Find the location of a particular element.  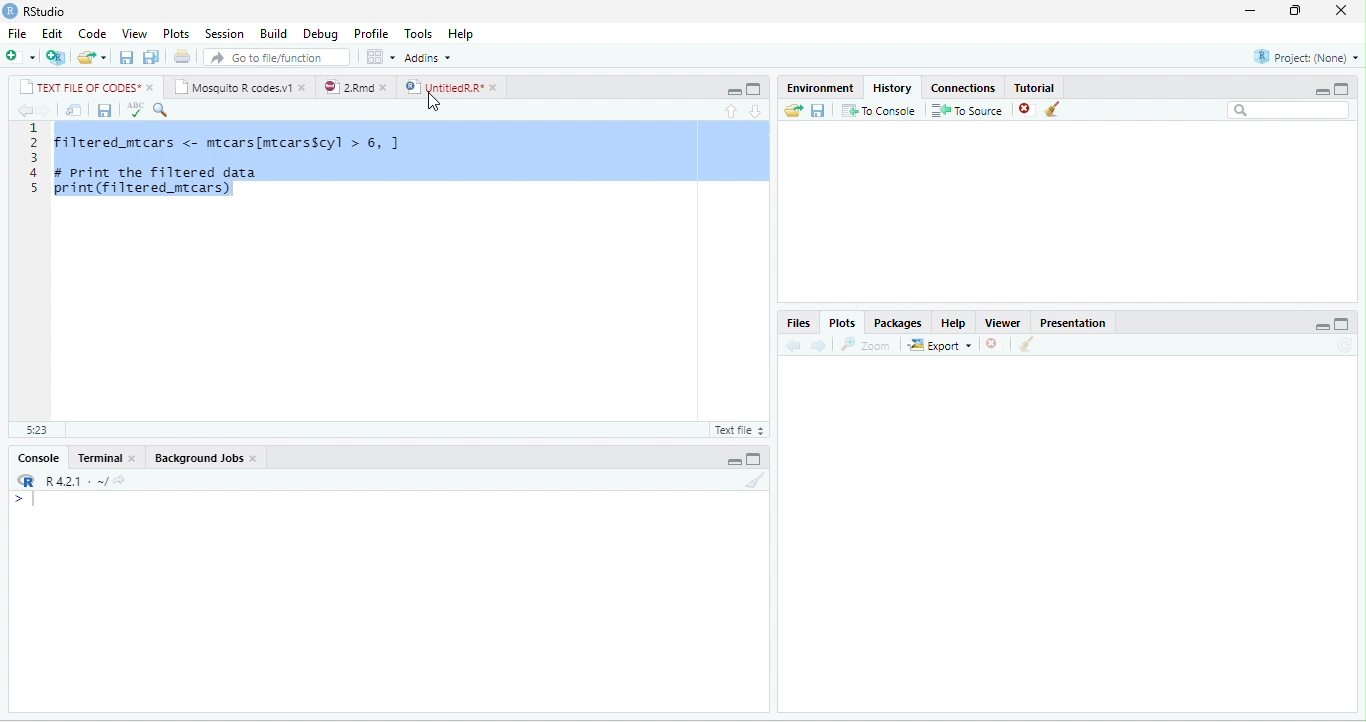

open file is located at coordinates (92, 58).